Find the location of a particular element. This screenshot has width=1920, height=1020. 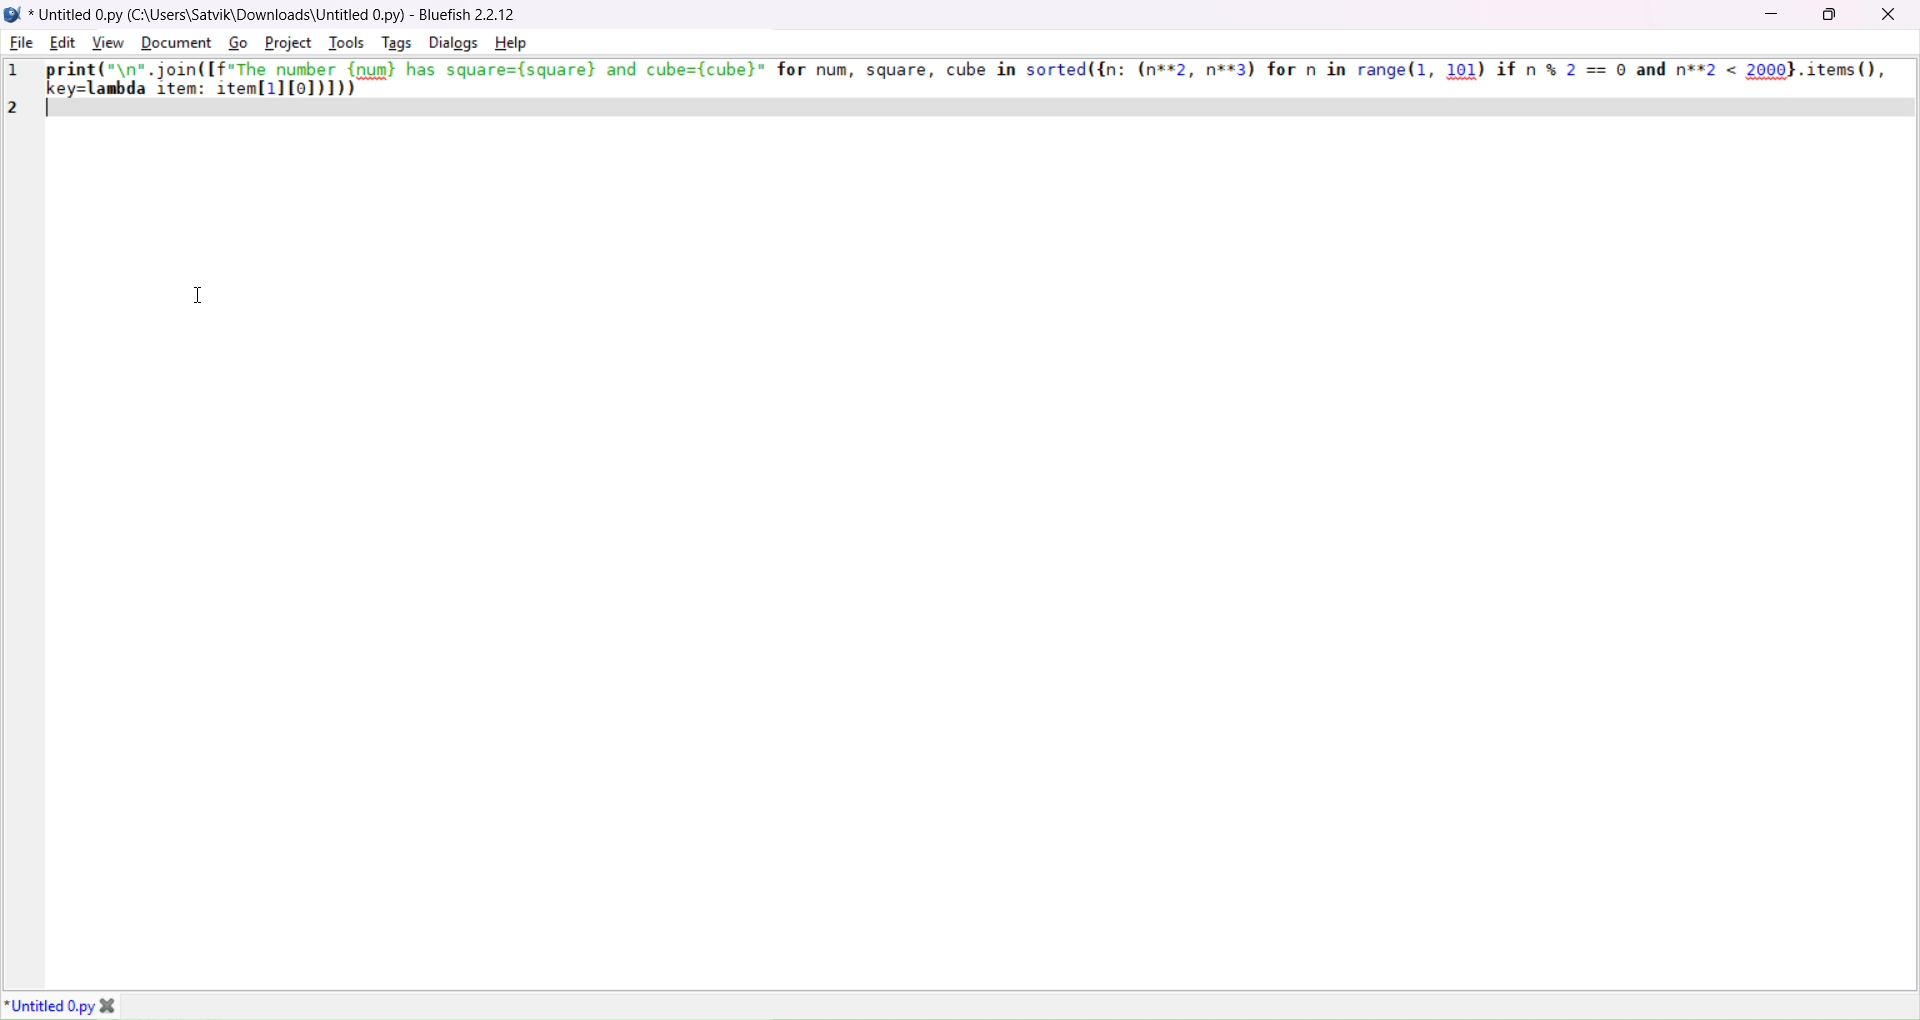

maximize is located at coordinates (1827, 13).